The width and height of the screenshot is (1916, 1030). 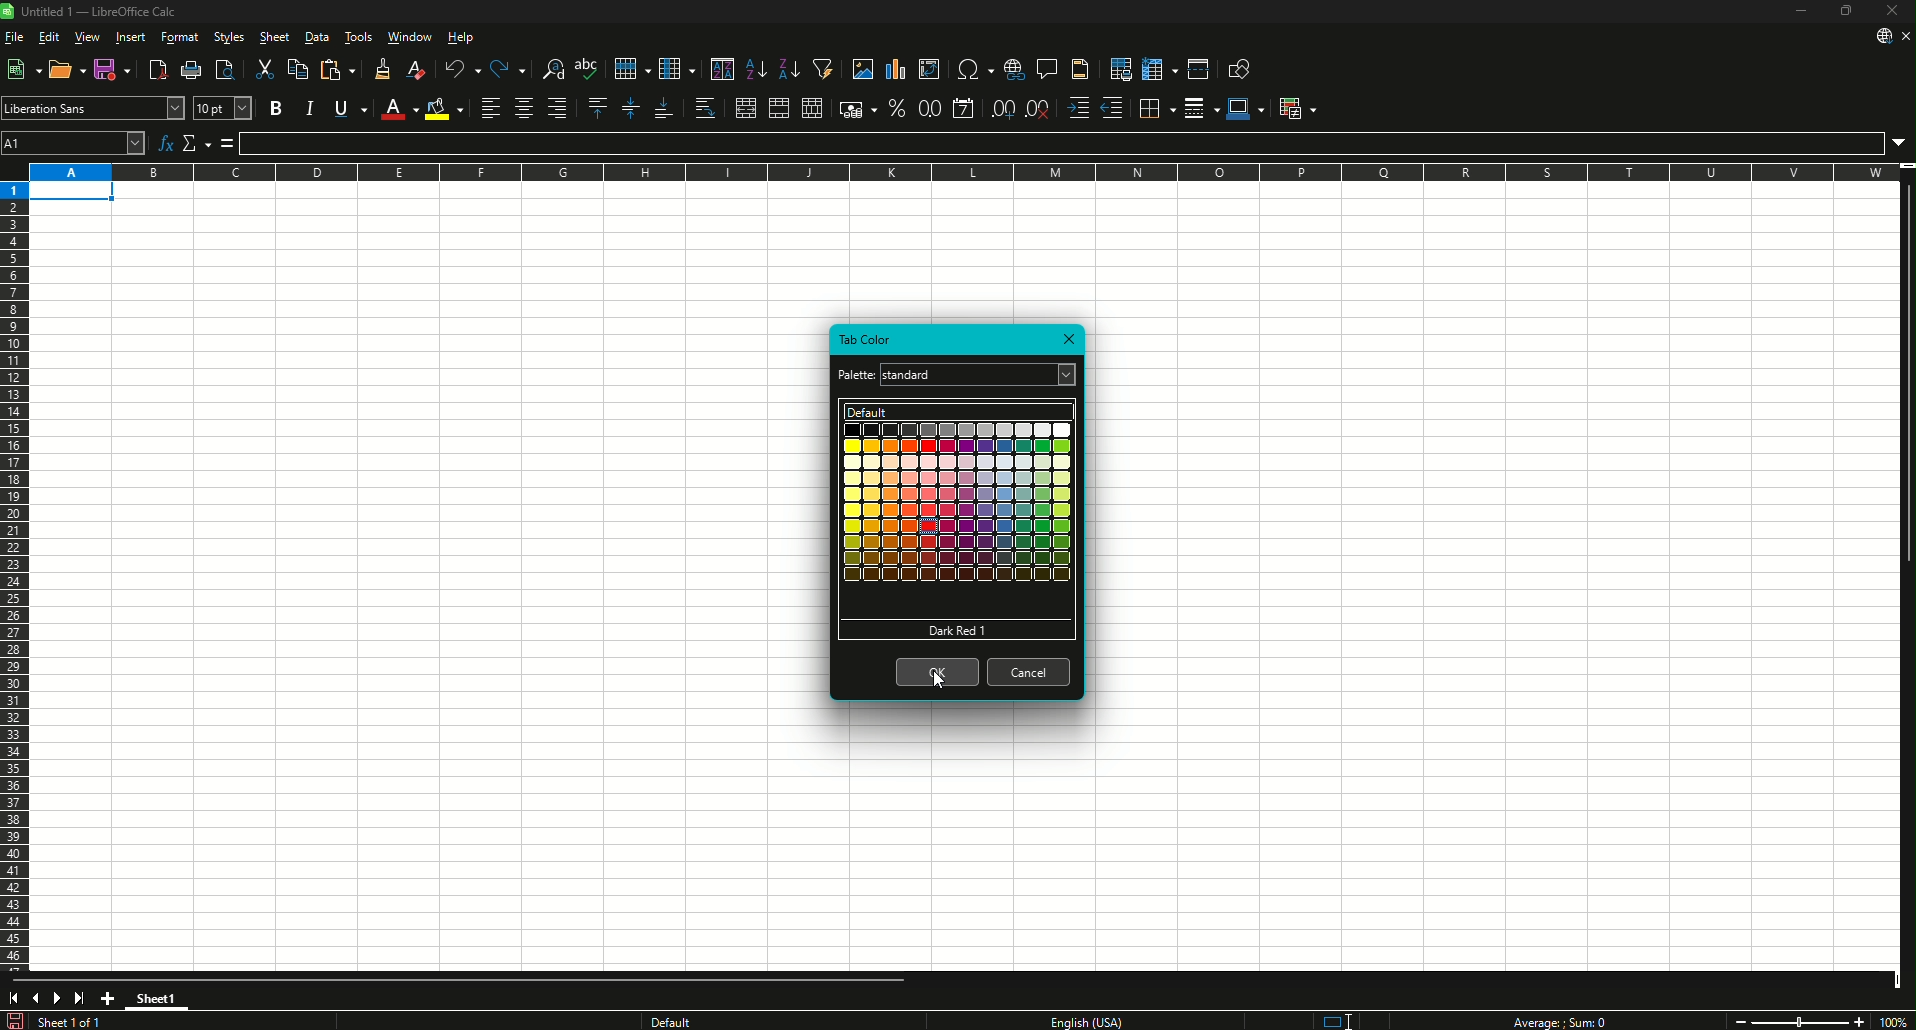 I want to click on View, so click(x=88, y=36).